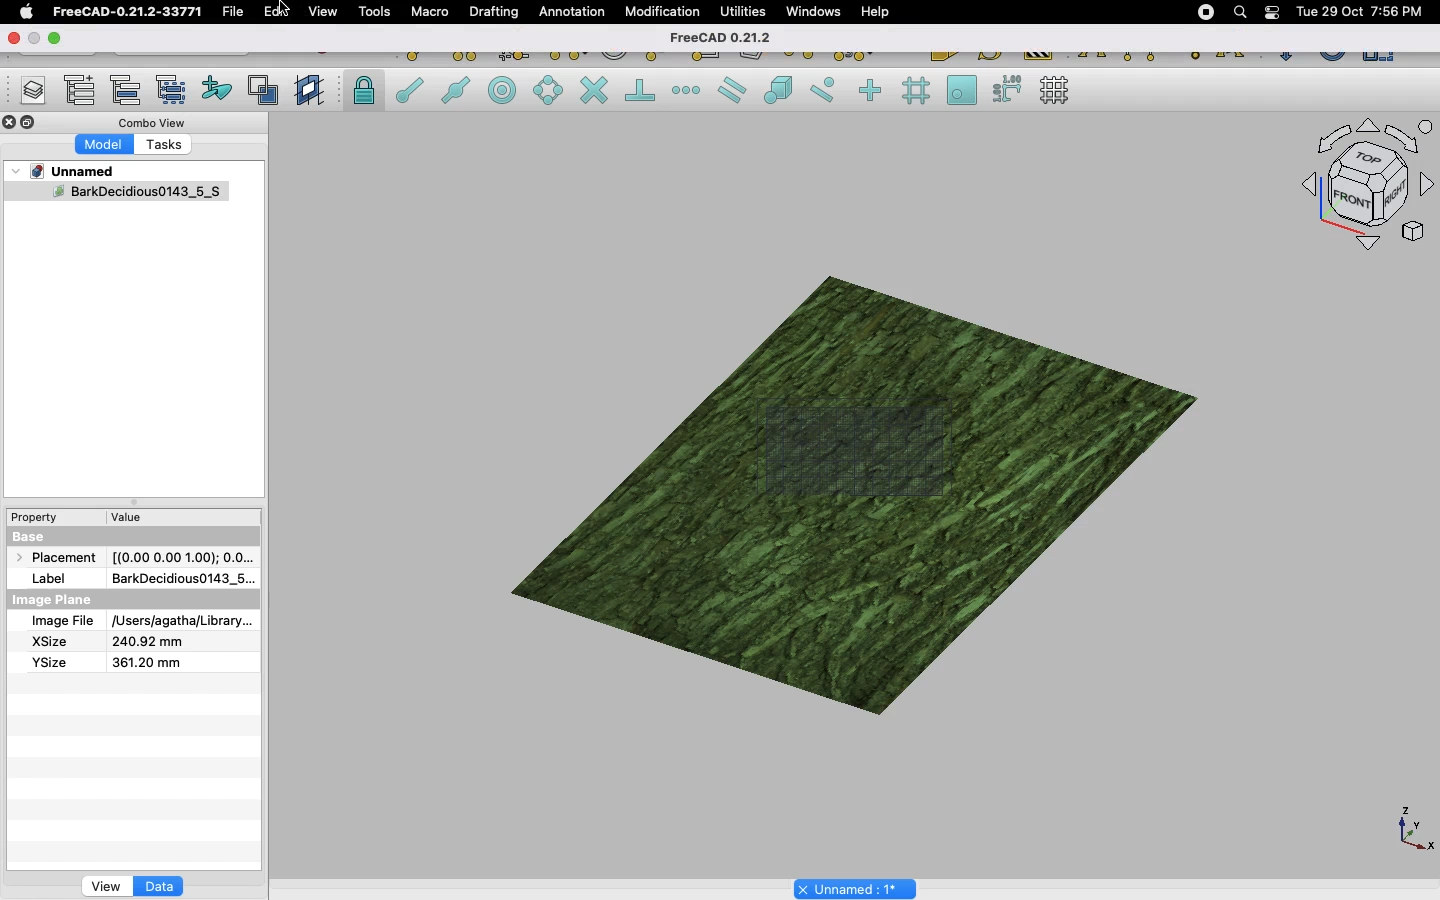  I want to click on Notification, so click(1274, 11).